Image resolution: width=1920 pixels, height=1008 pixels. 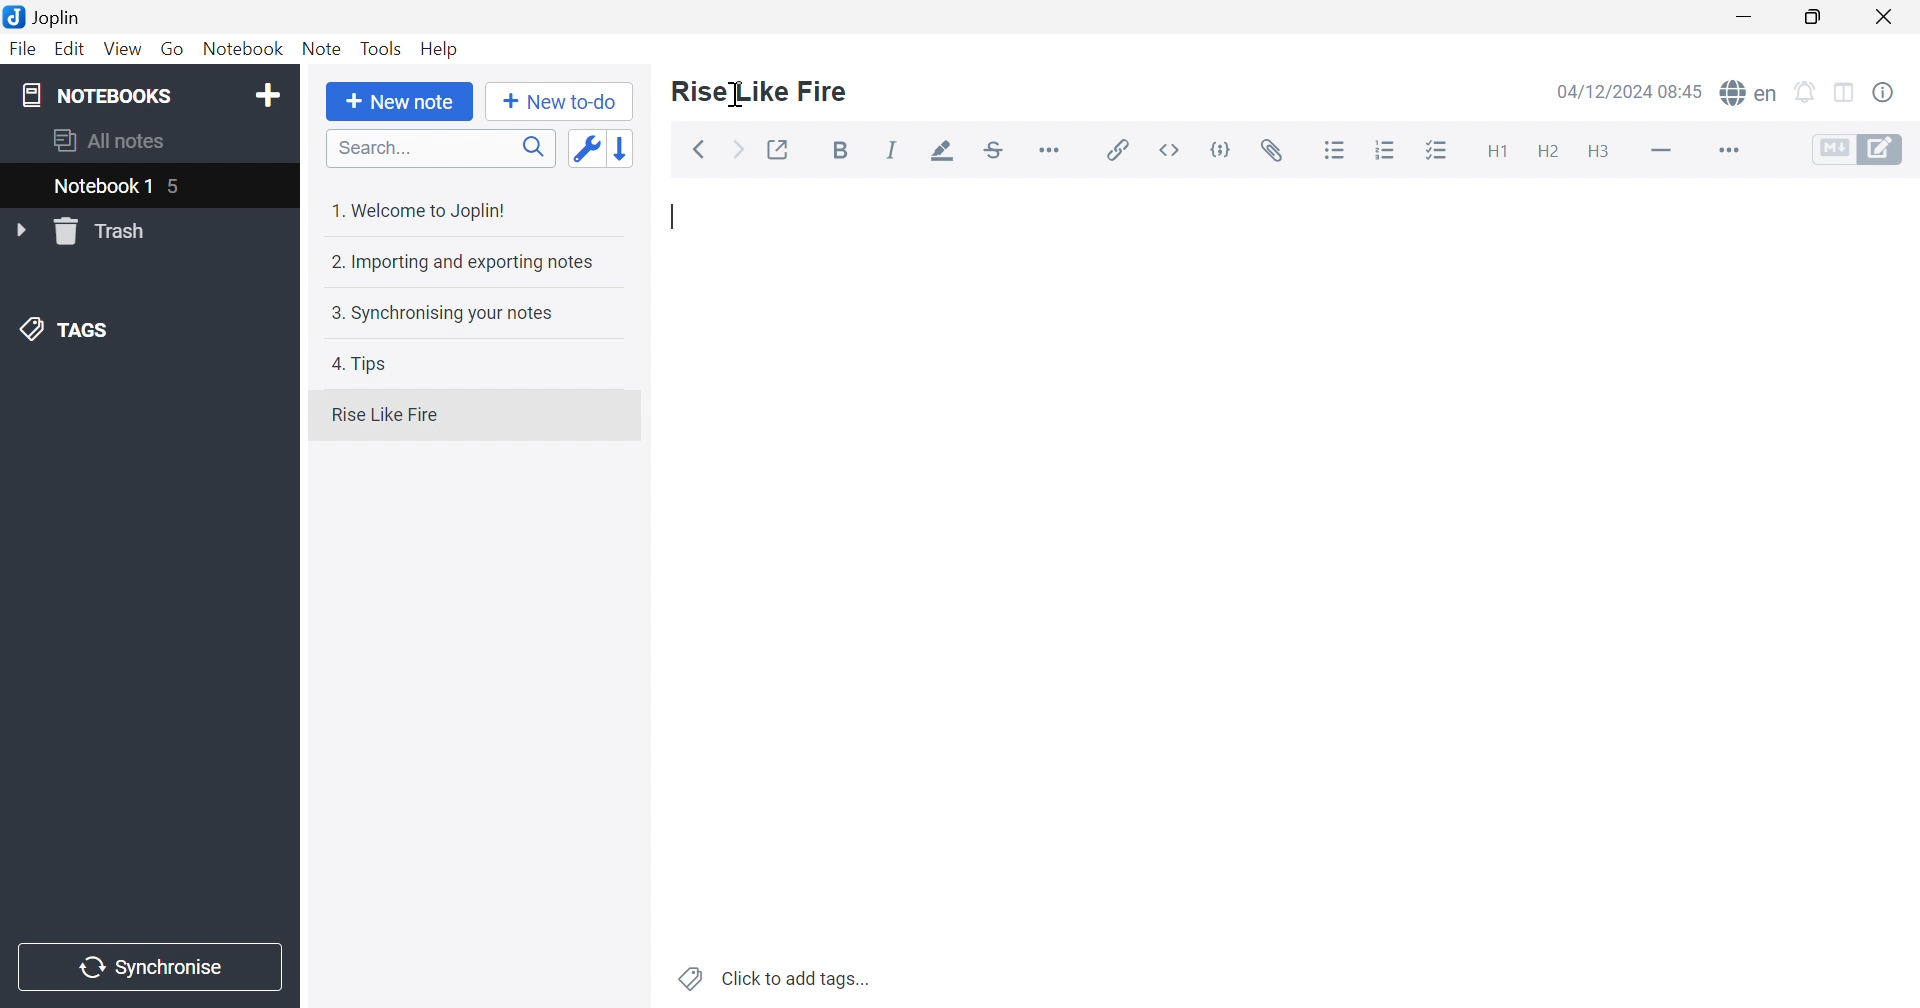 What do you see at coordinates (382, 47) in the screenshot?
I see `Tools` at bounding box center [382, 47].